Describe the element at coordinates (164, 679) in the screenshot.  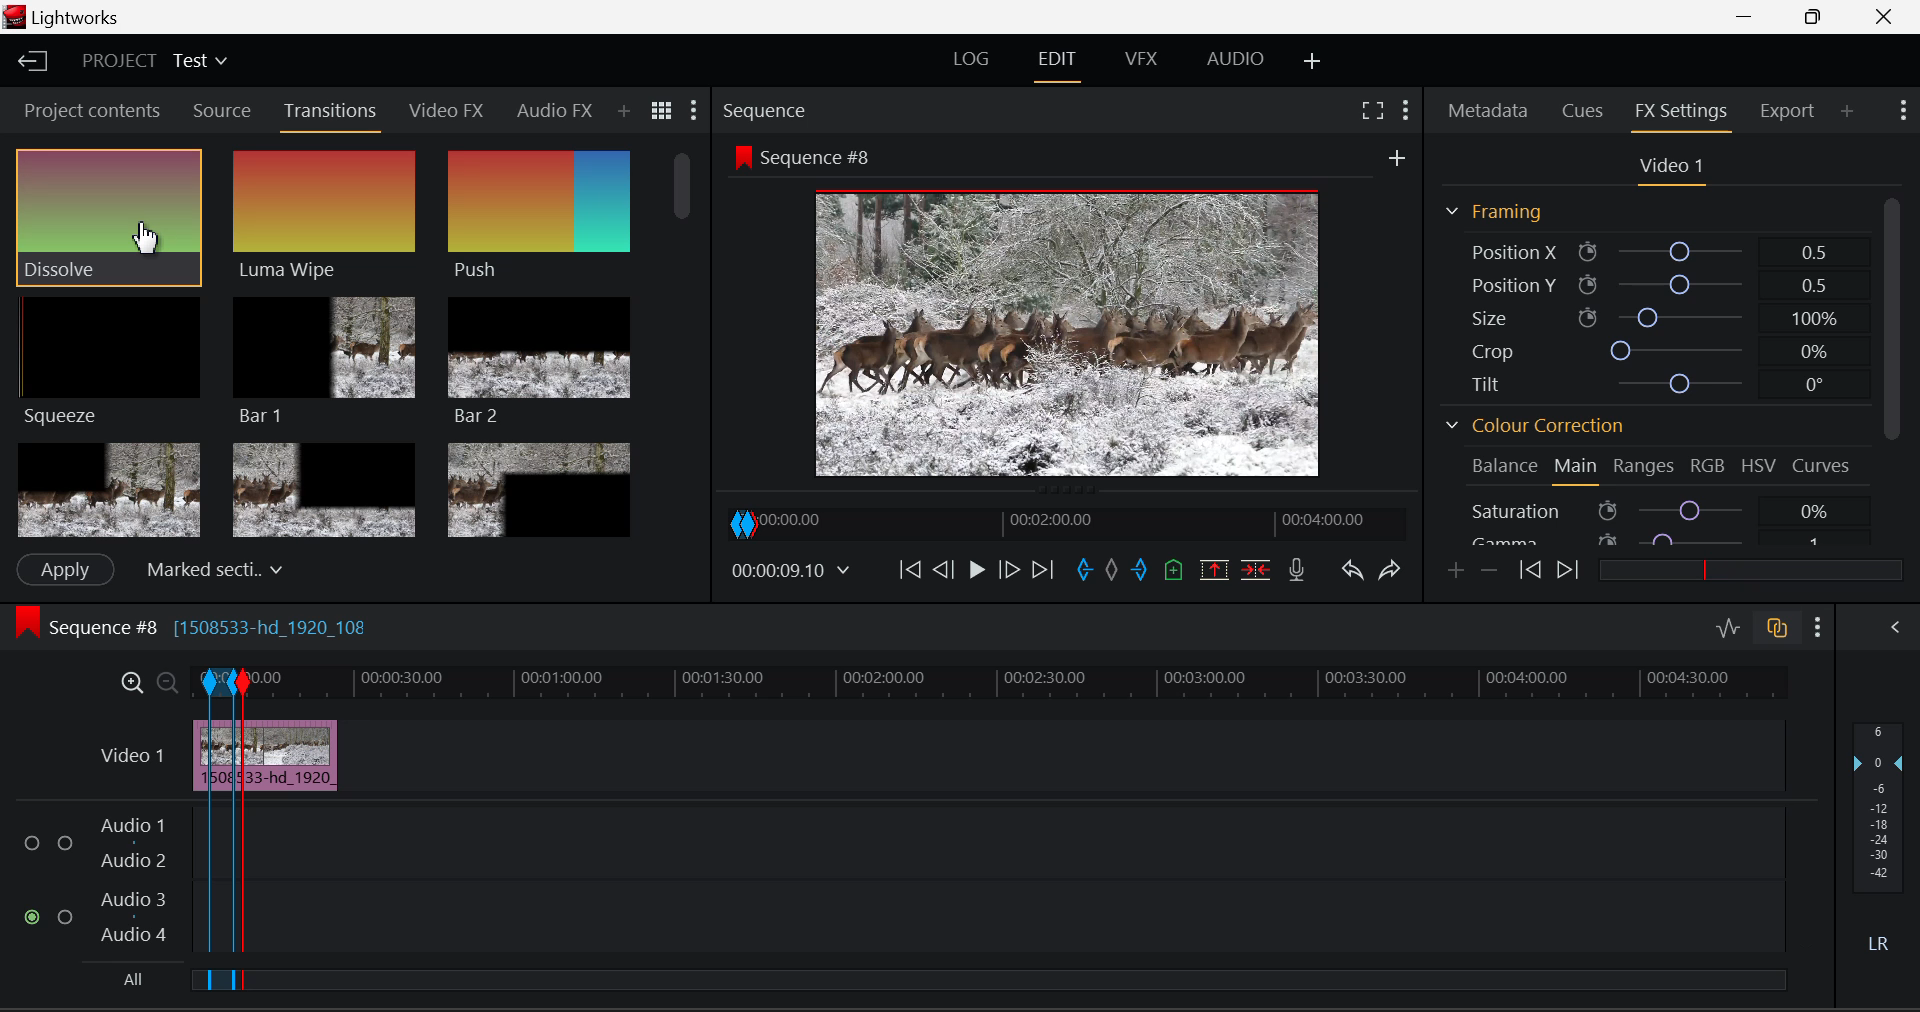
I see `Timeline Zoom Out` at that location.